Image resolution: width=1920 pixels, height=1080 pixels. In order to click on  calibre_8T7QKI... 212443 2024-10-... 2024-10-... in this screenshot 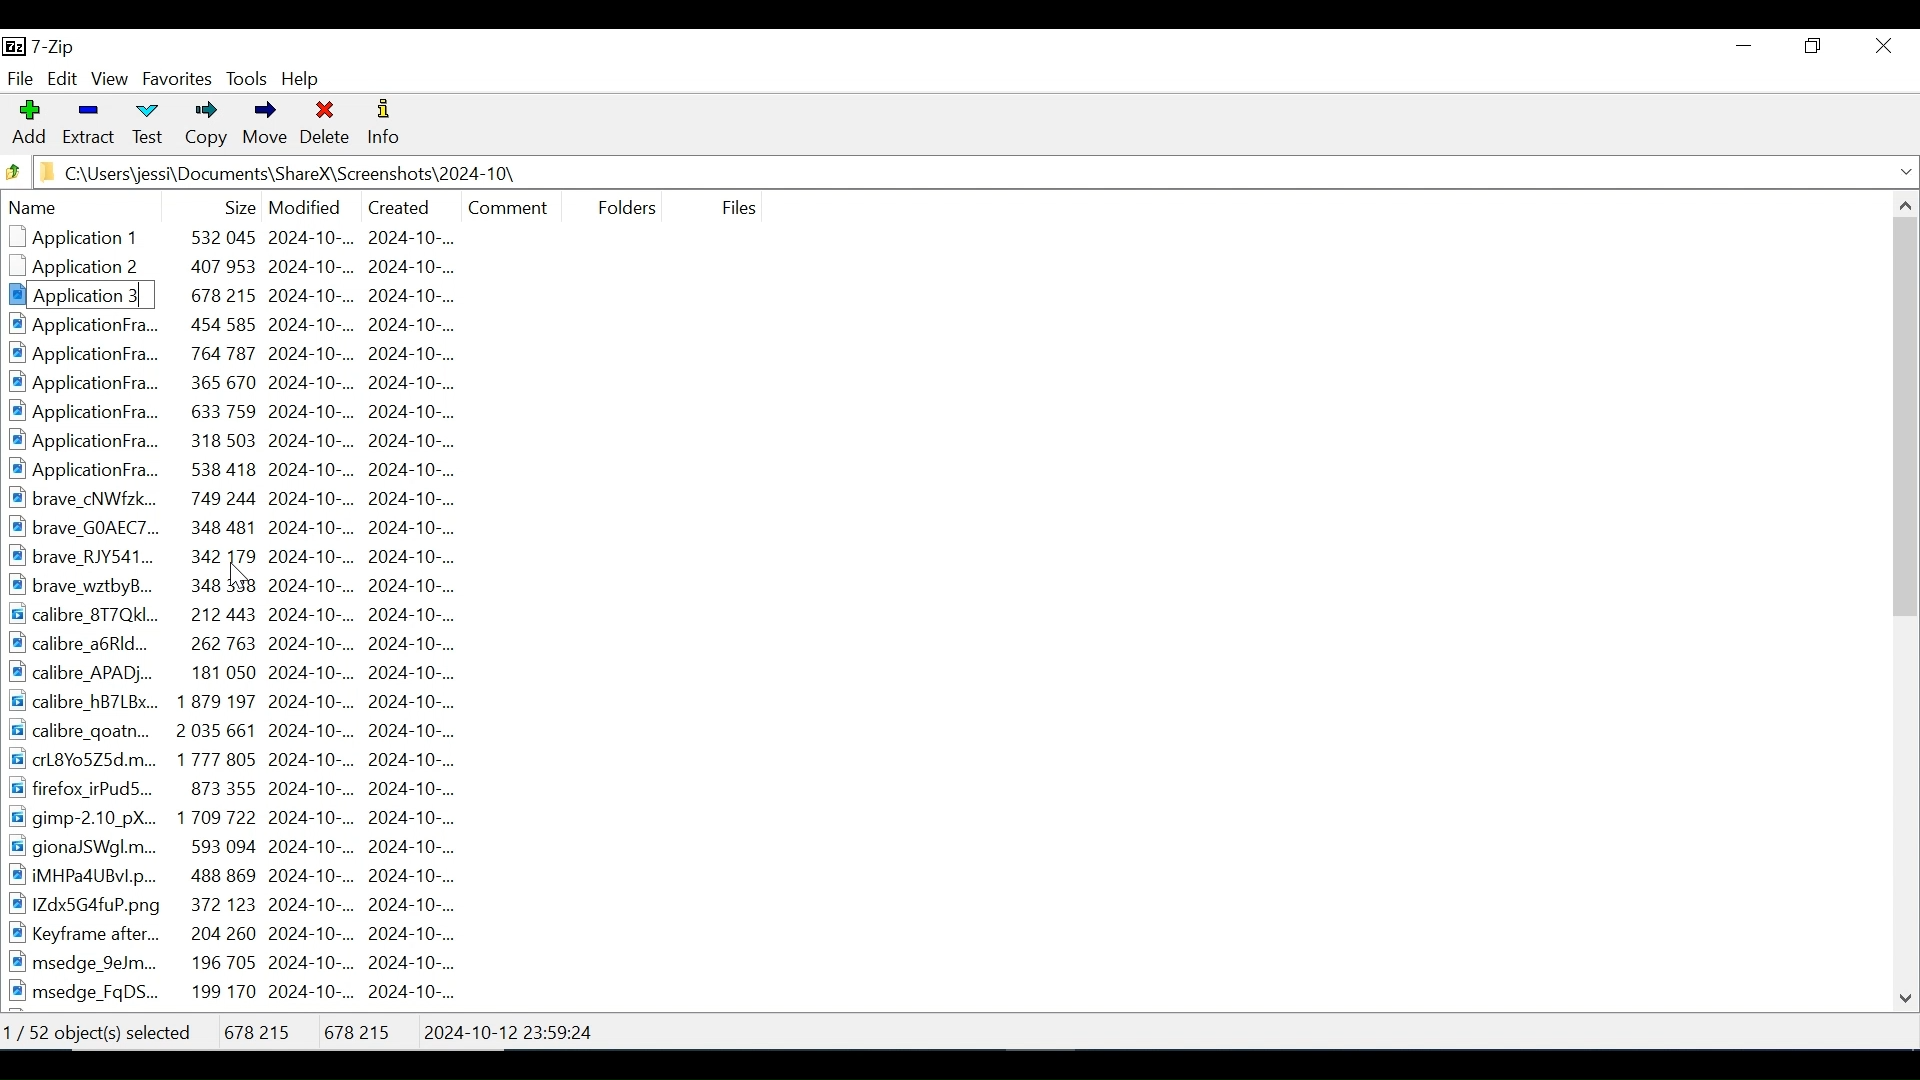, I will do `click(250, 615)`.